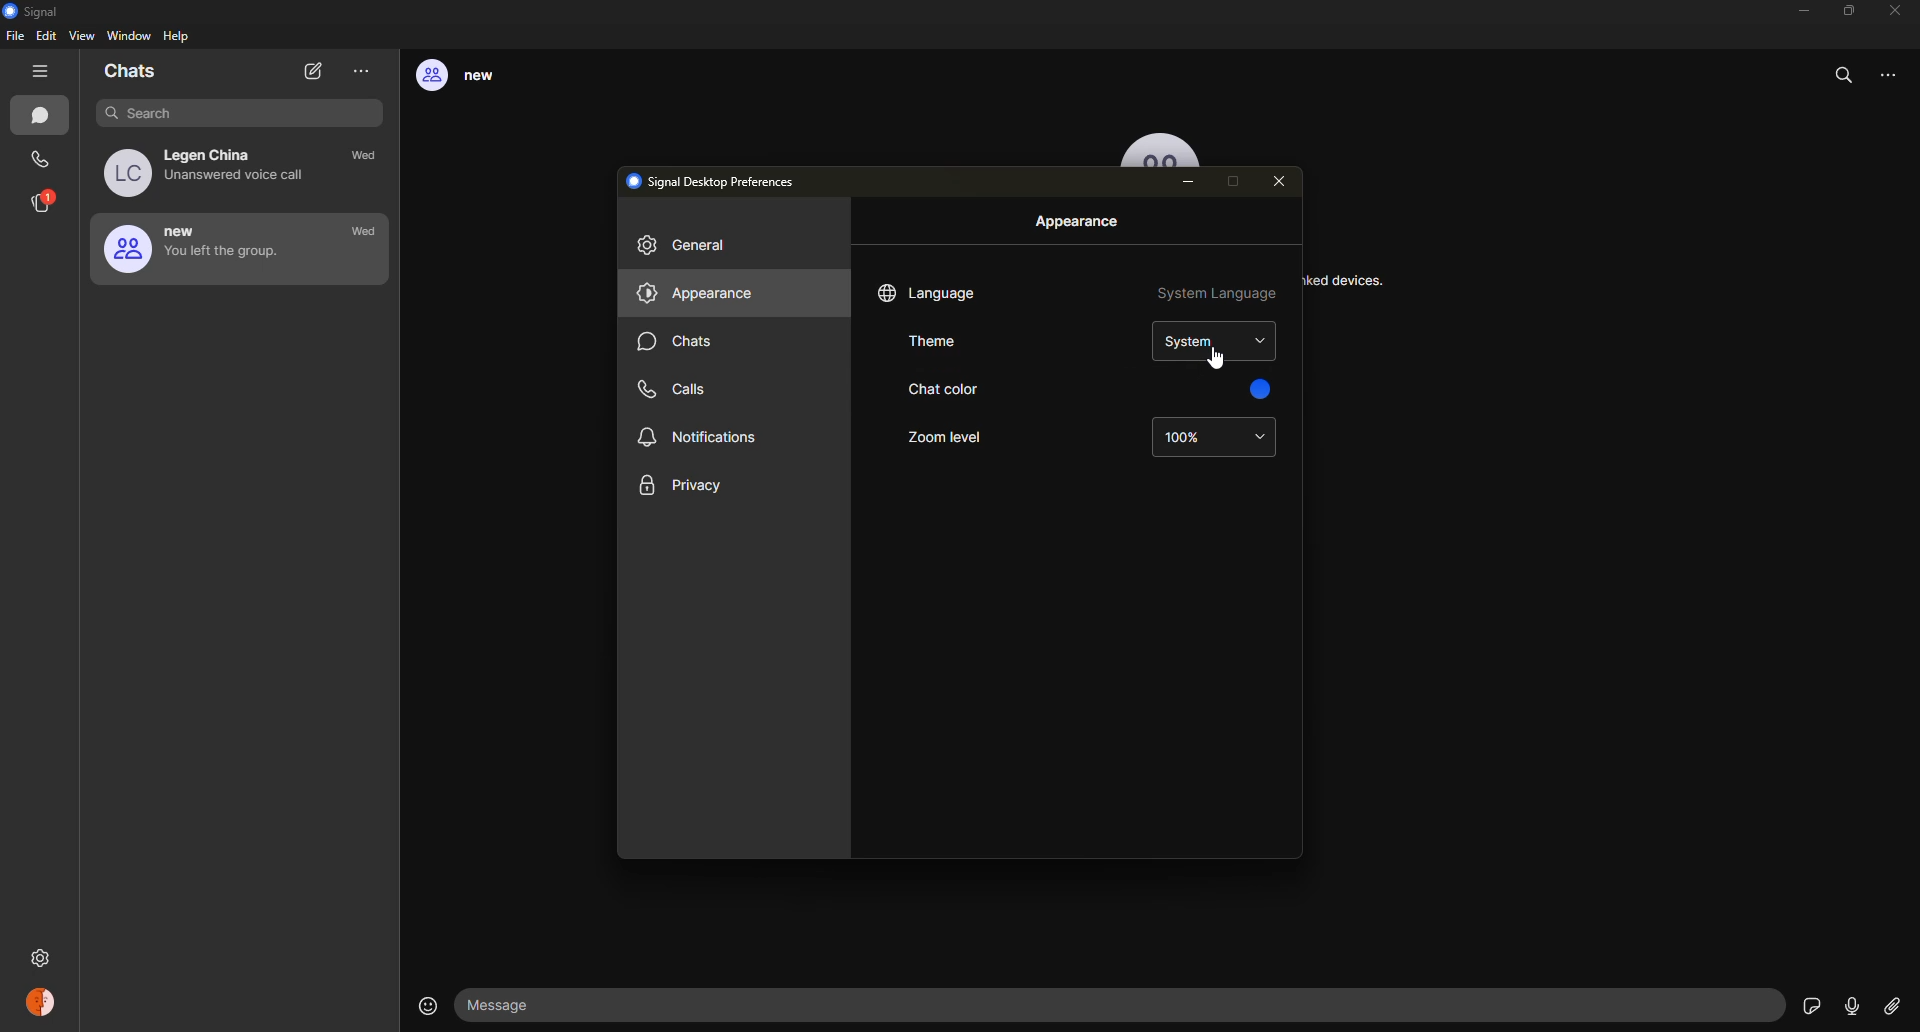 Image resolution: width=1920 pixels, height=1032 pixels. What do you see at coordinates (42, 160) in the screenshot?
I see `calls` at bounding box center [42, 160].